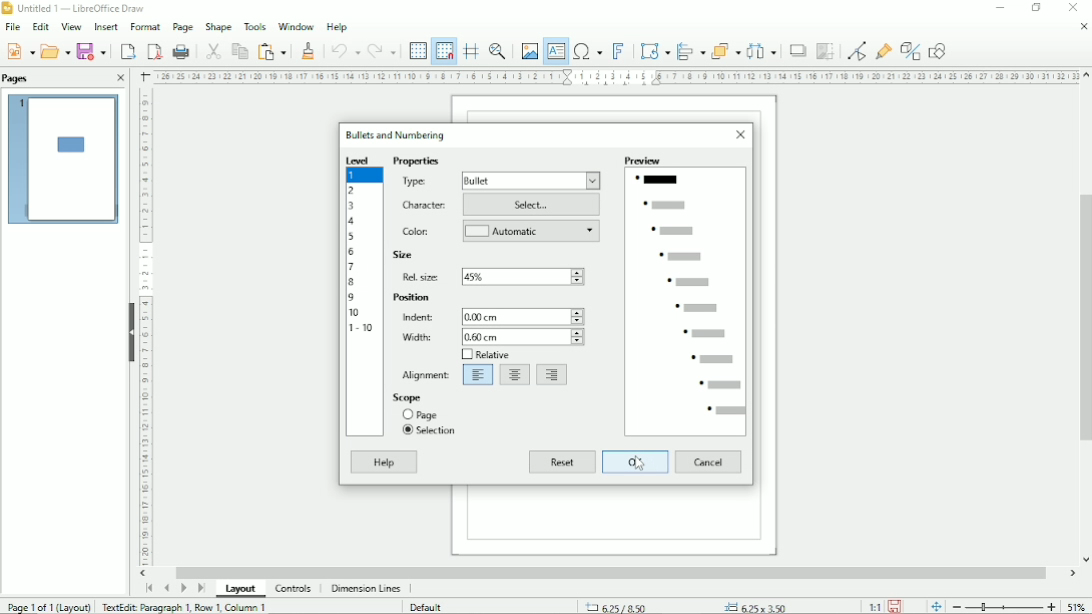 This screenshot has width=1092, height=614. Describe the element at coordinates (352, 267) in the screenshot. I see `7` at that location.